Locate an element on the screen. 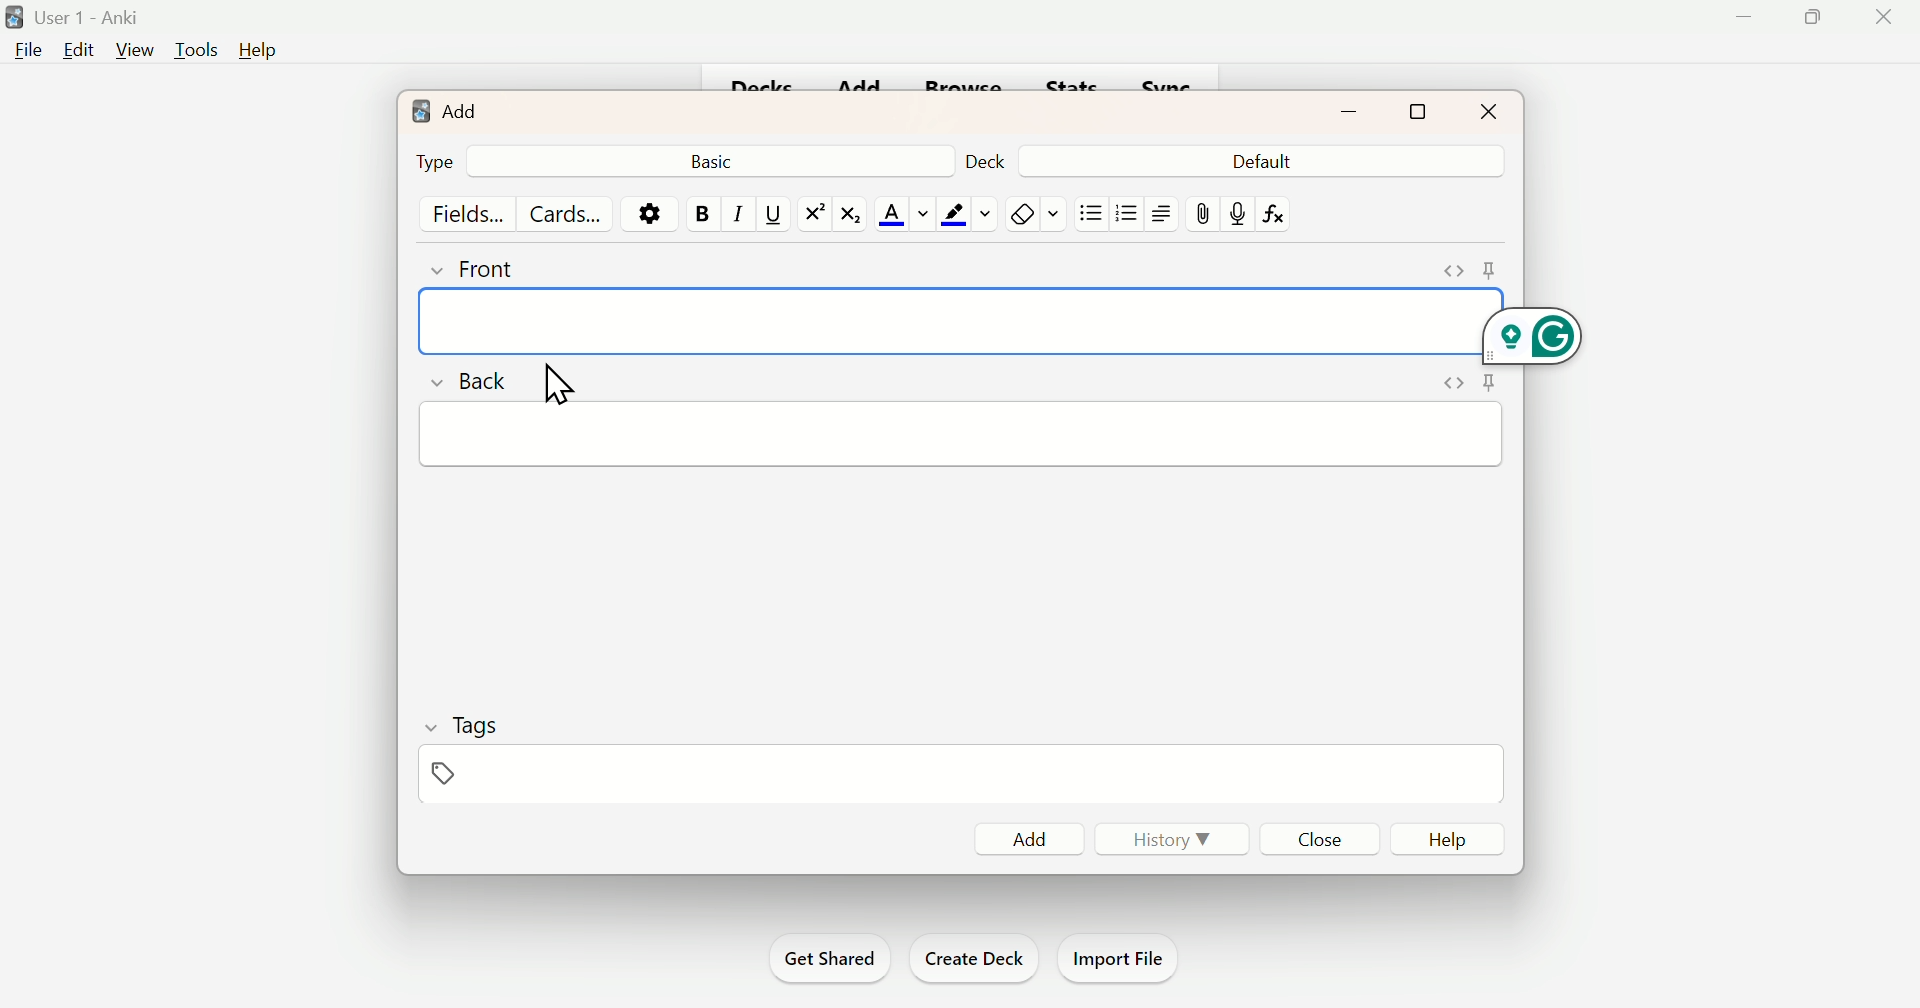 This screenshot has width=1920, height=1008. Create Deck is located at coordinates (973, 958).